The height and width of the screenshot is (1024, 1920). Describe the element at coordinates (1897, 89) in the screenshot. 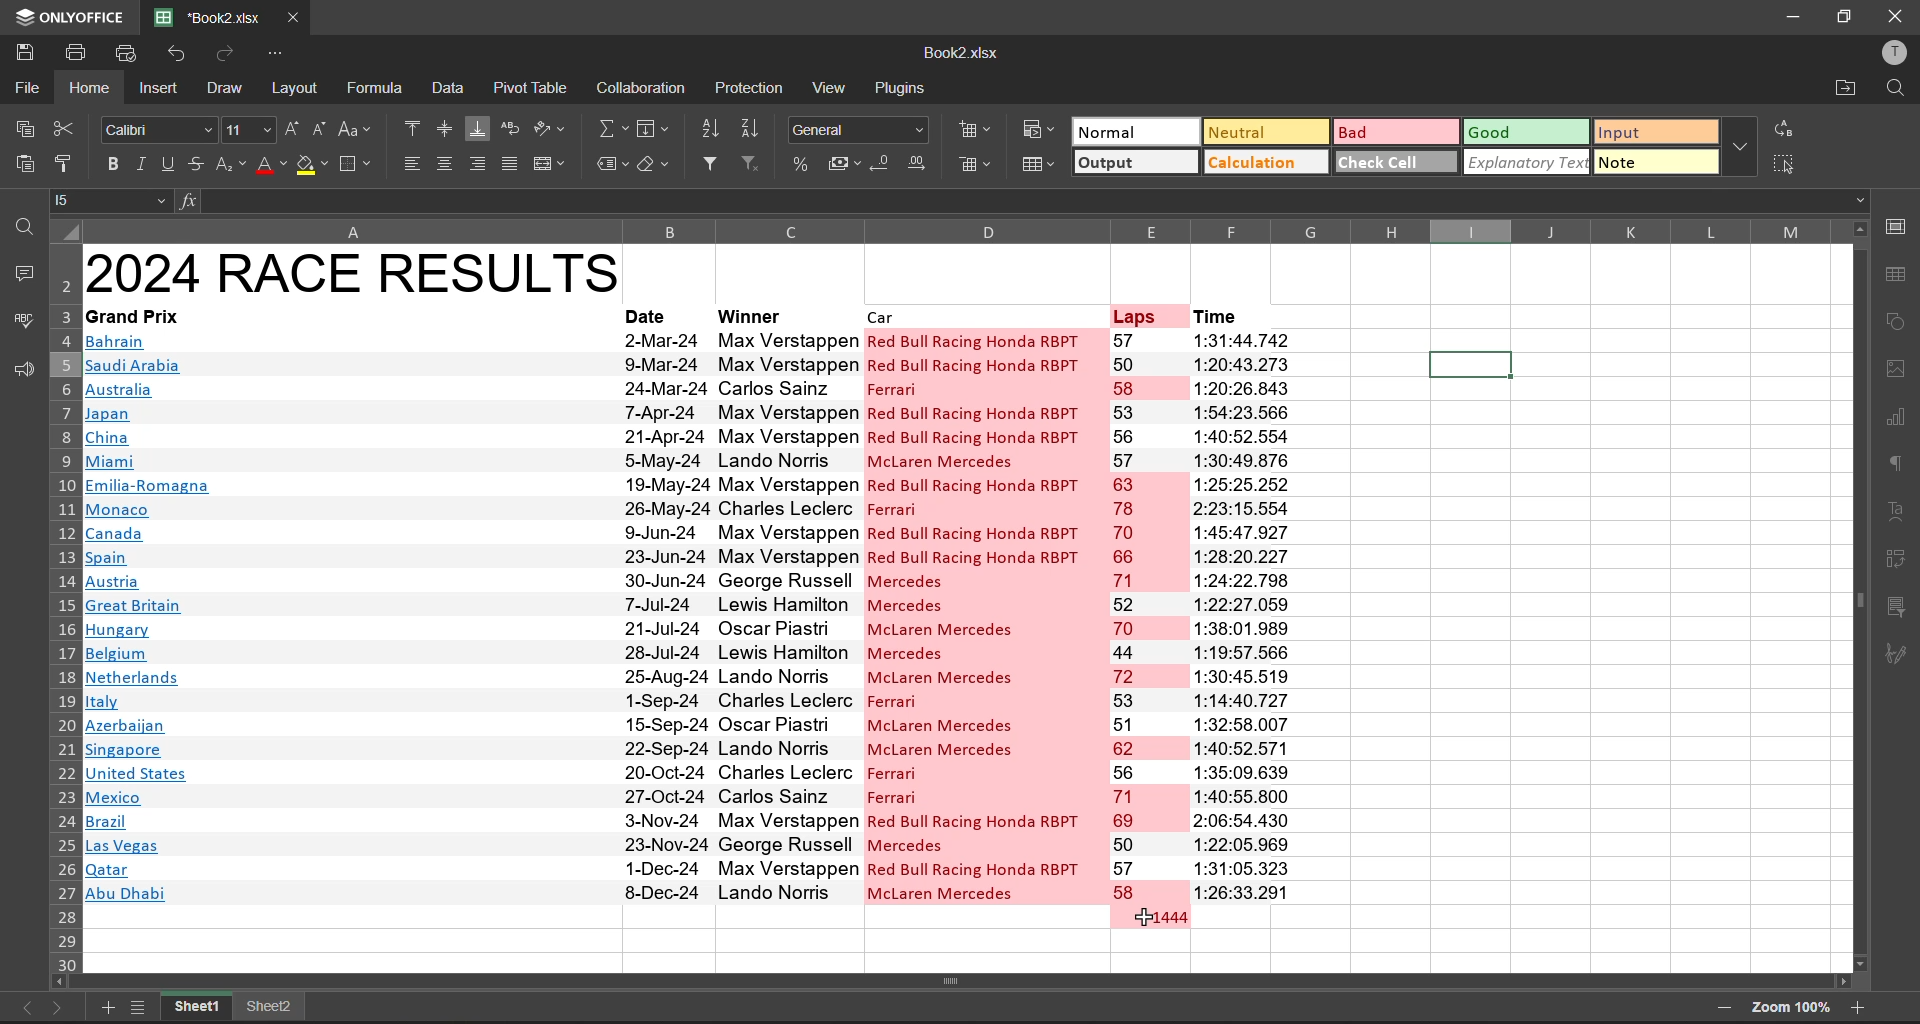

I see `find` at that location.